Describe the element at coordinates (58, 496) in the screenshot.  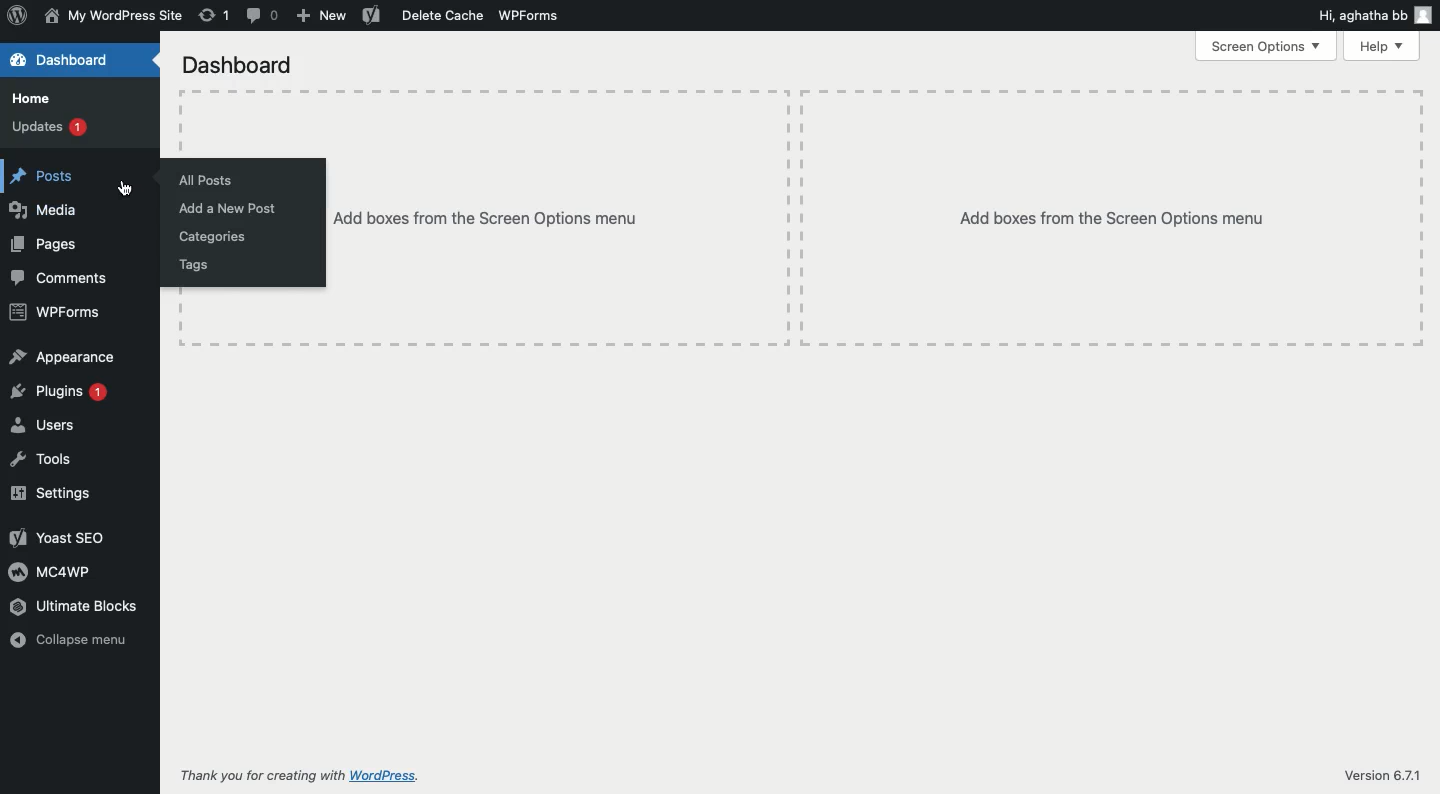
I see `Settings` at that location.